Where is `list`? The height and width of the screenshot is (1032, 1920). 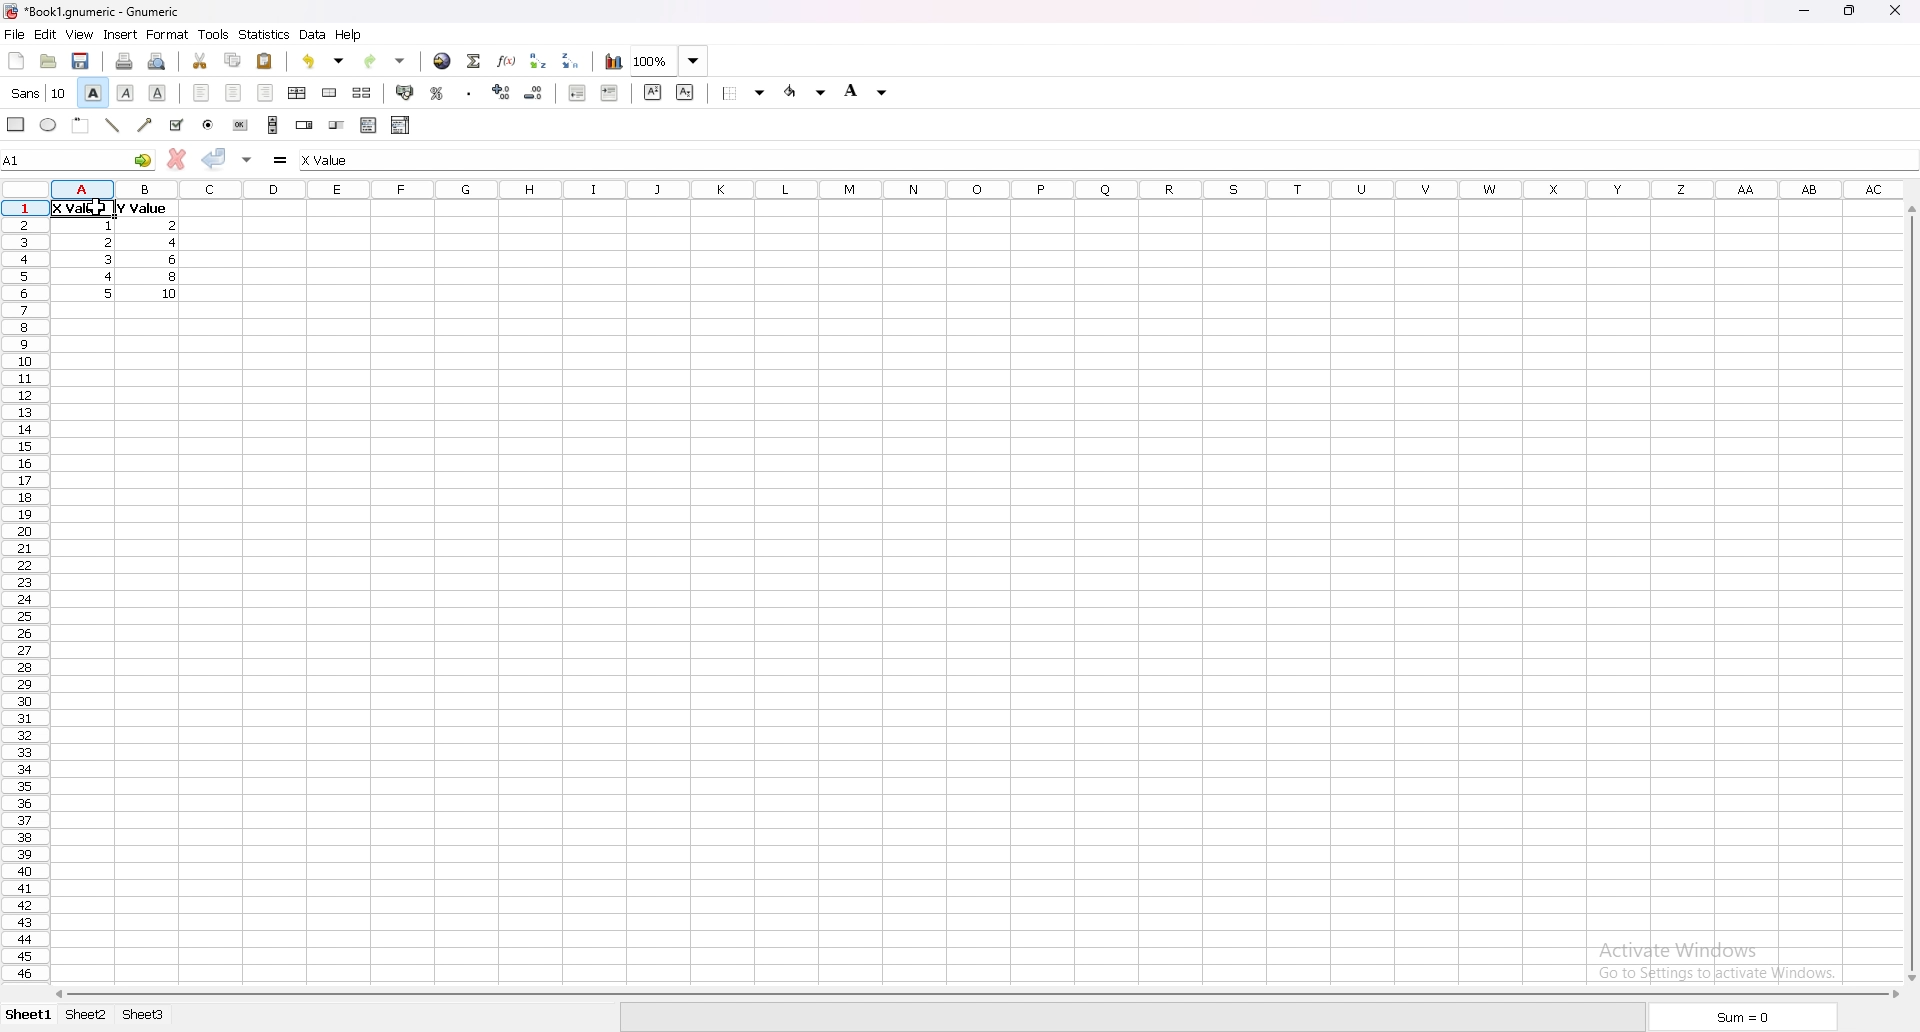 list is located at coordinates (368, 124).